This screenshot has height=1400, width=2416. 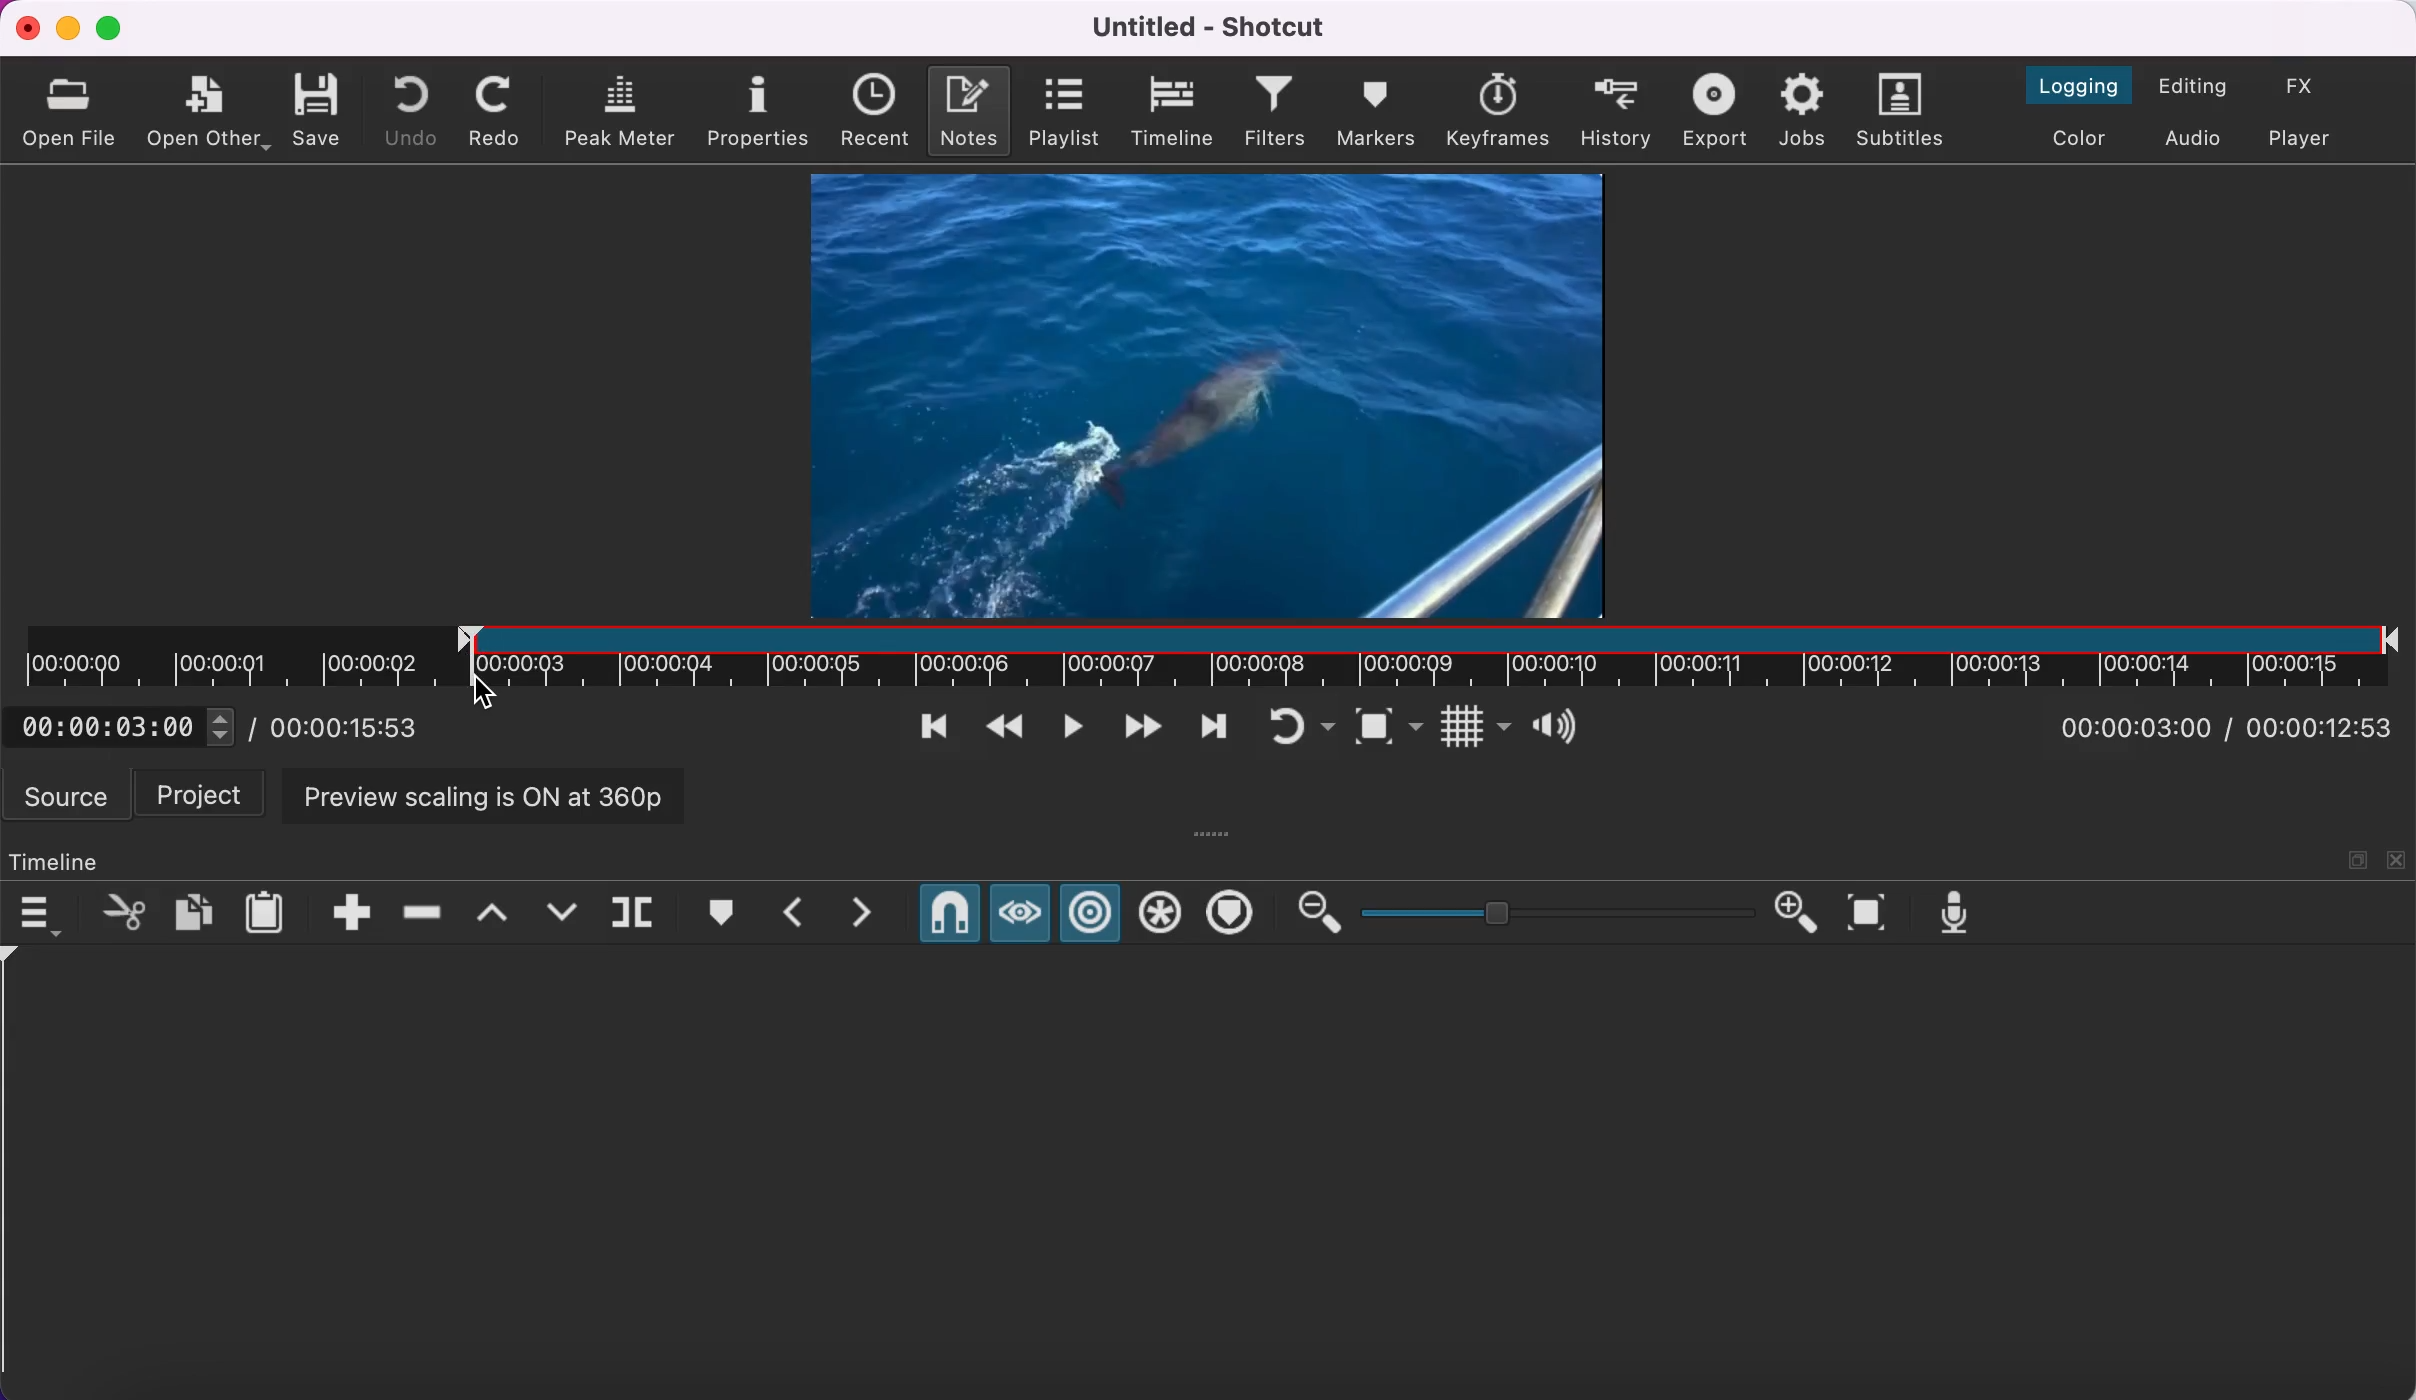 I want to click on zoom out, so click(x=1317, y=914).